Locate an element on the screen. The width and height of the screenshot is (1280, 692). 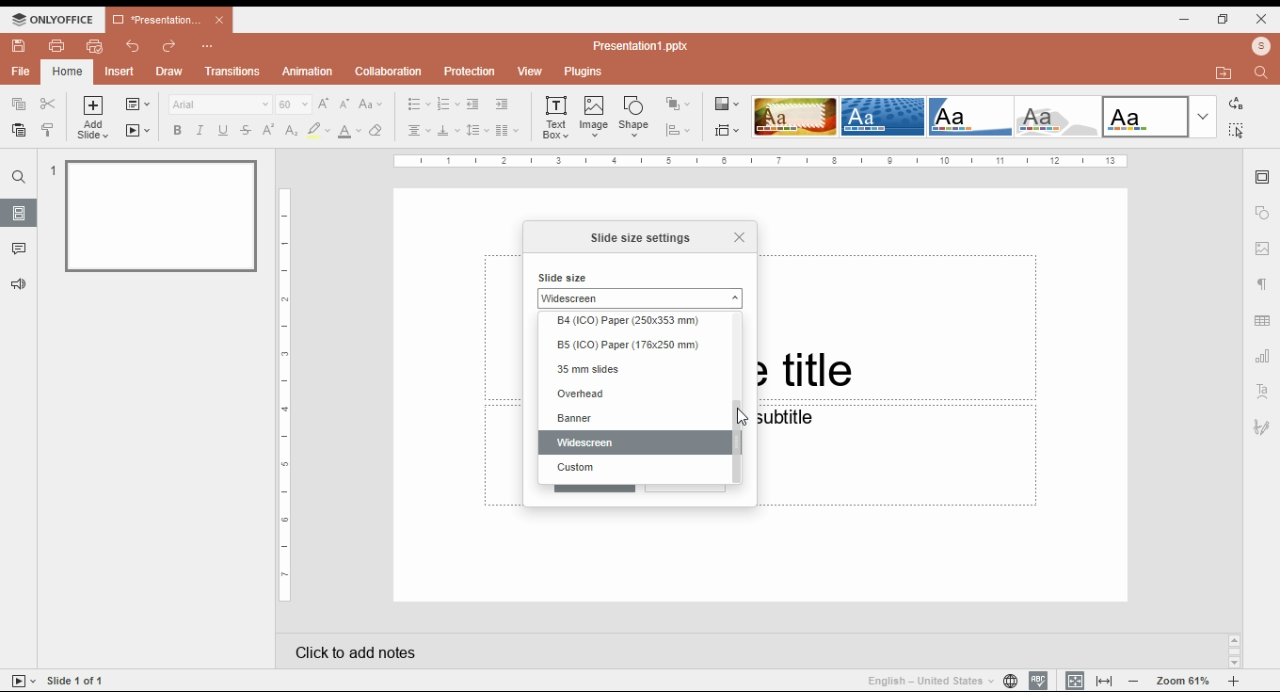
slide them option is located at coordinates (972, 116).